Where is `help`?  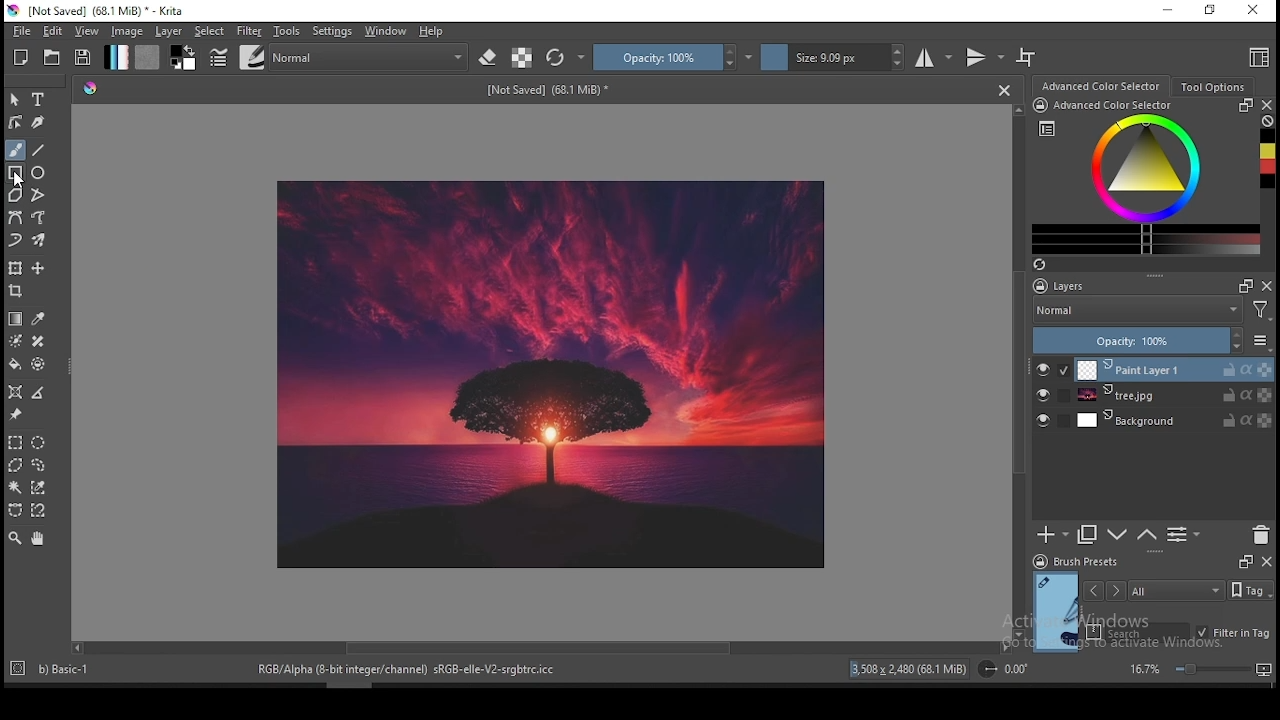
help is located at coordinates (432, 32).